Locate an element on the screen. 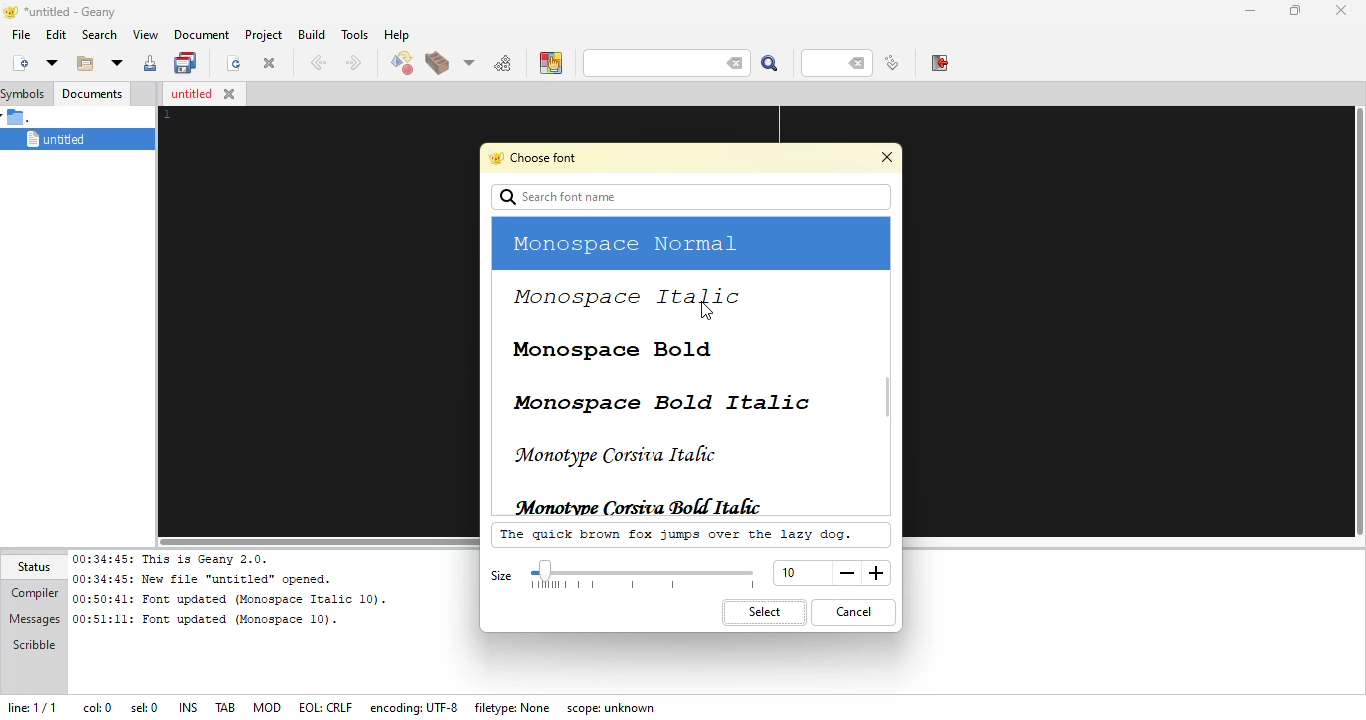 This screenshot has width=1366, height=720. search is located at coordinates (100, 34).